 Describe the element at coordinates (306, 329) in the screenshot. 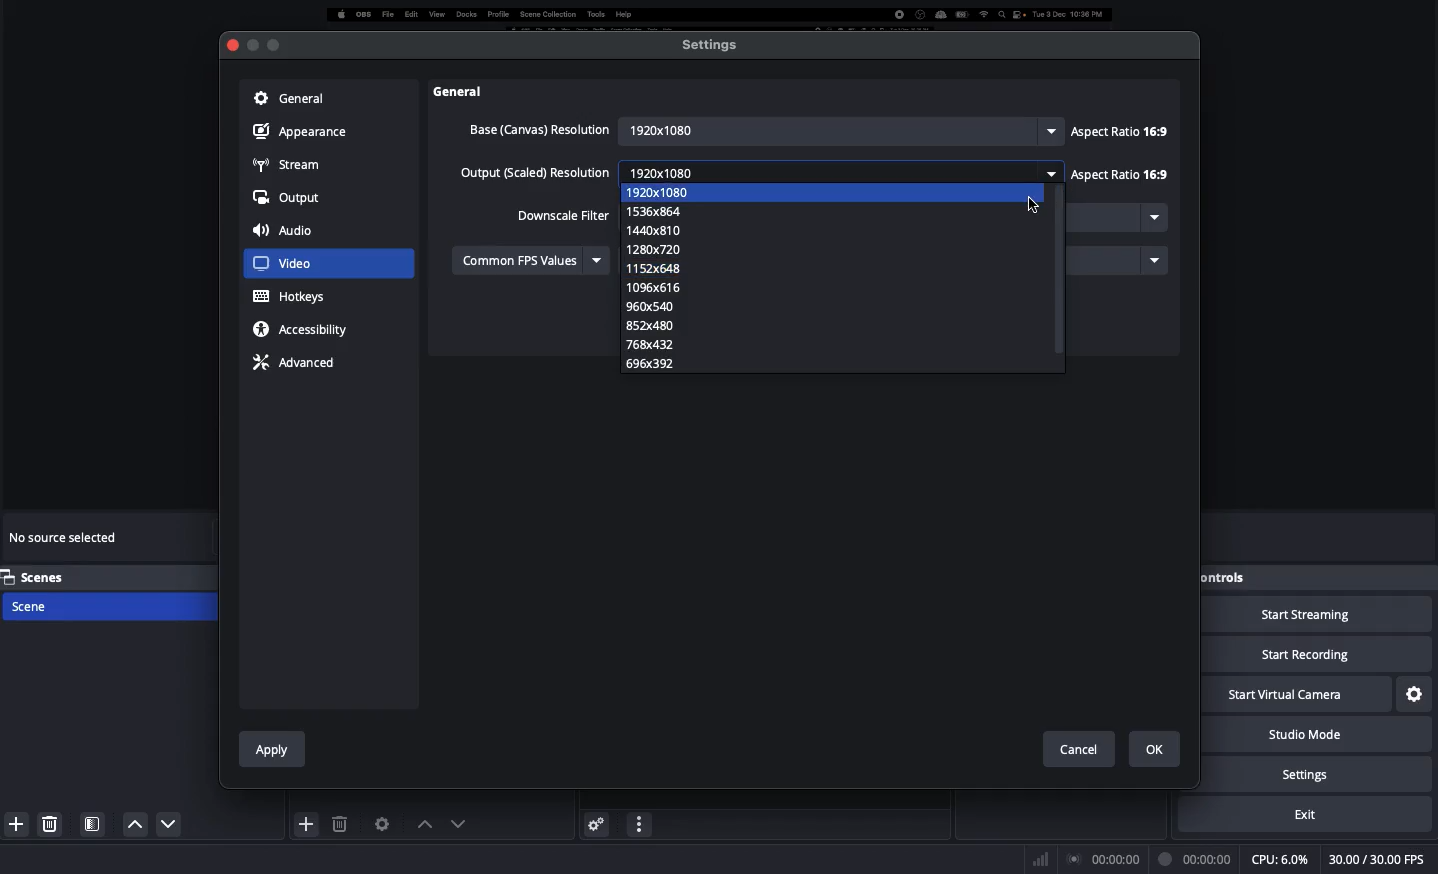

I see `Accessibility ` at that location.